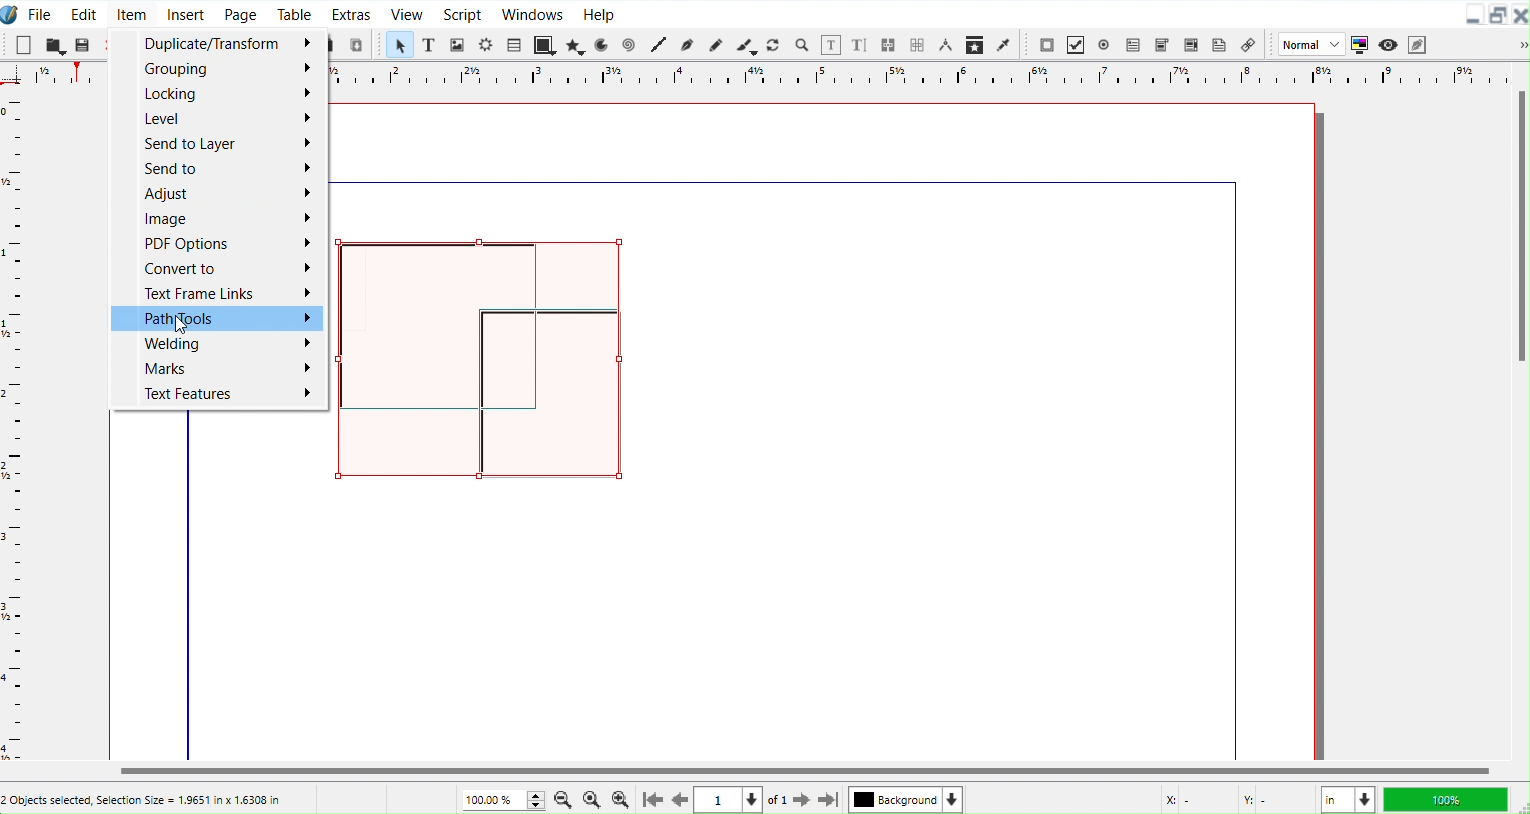 The height and width of the screenshot is (814, 1530). Describe the element at coordinates (193, 585) in the screenshot. I see `line` at that location.